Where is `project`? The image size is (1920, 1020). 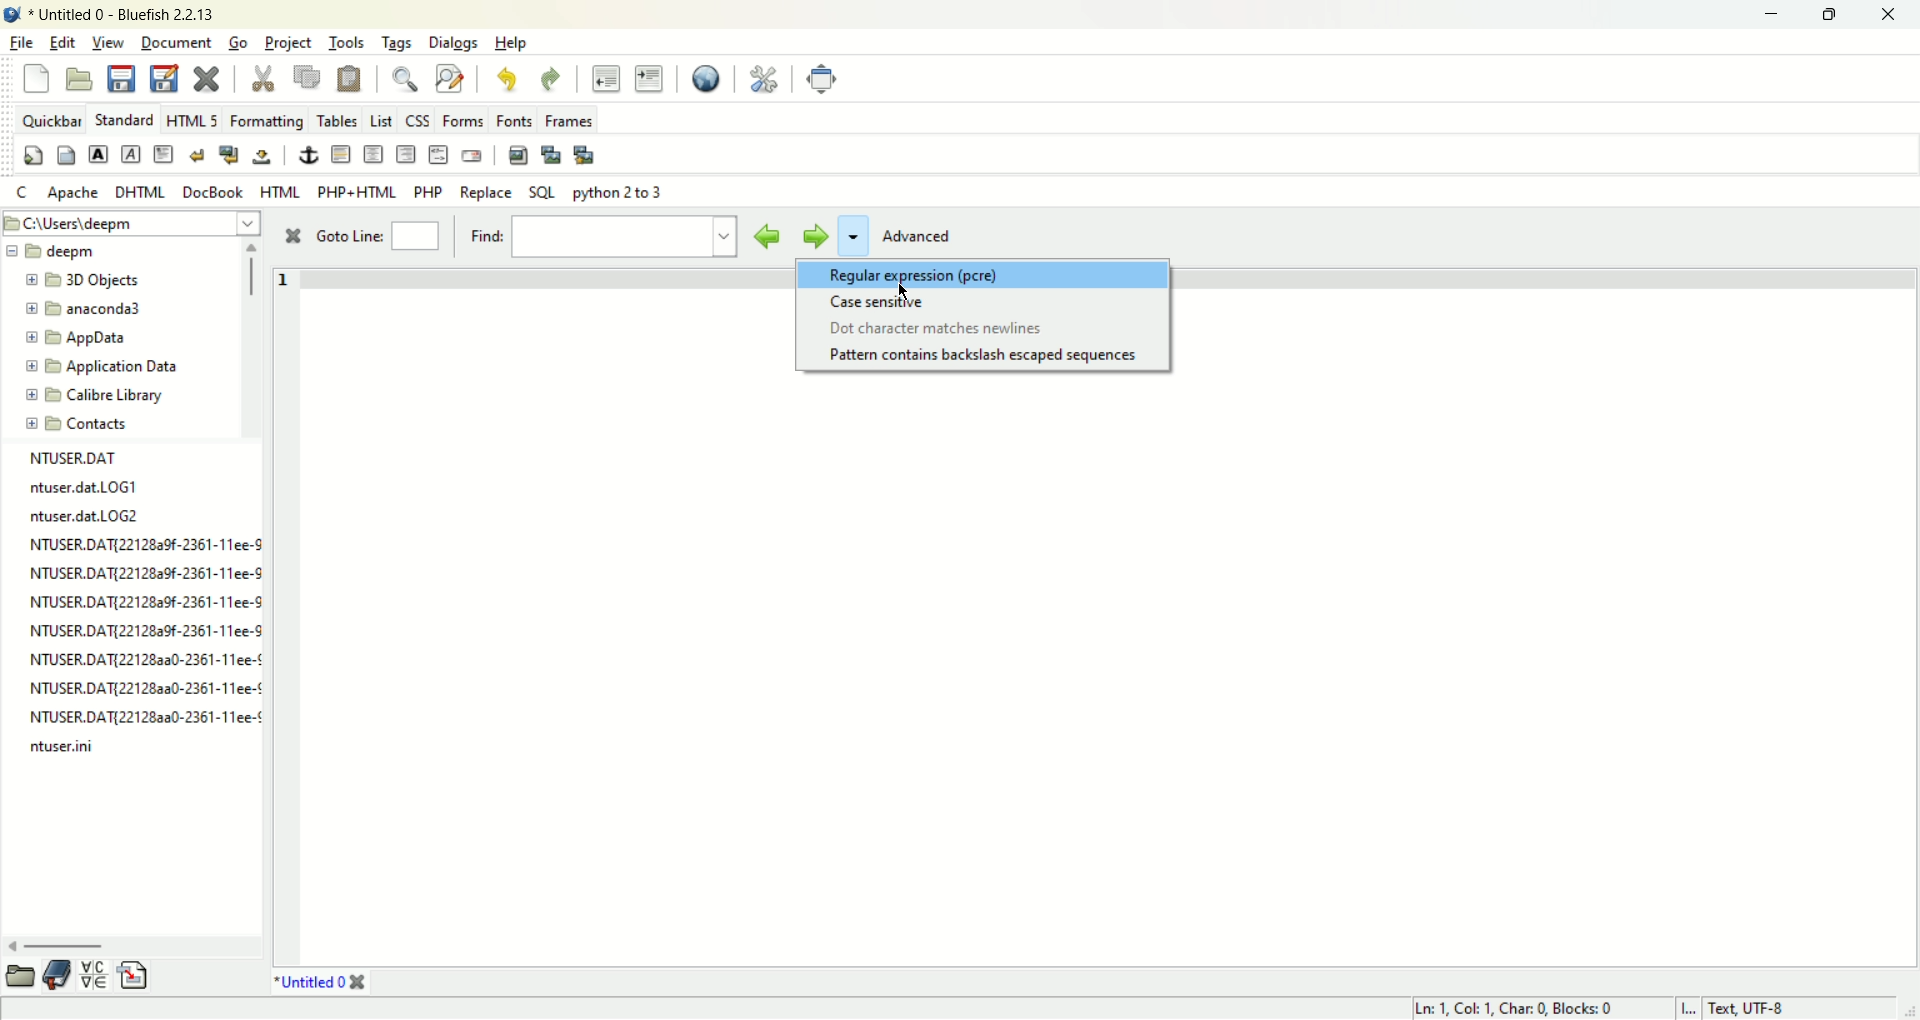 project is located at coordinates (291, 43).